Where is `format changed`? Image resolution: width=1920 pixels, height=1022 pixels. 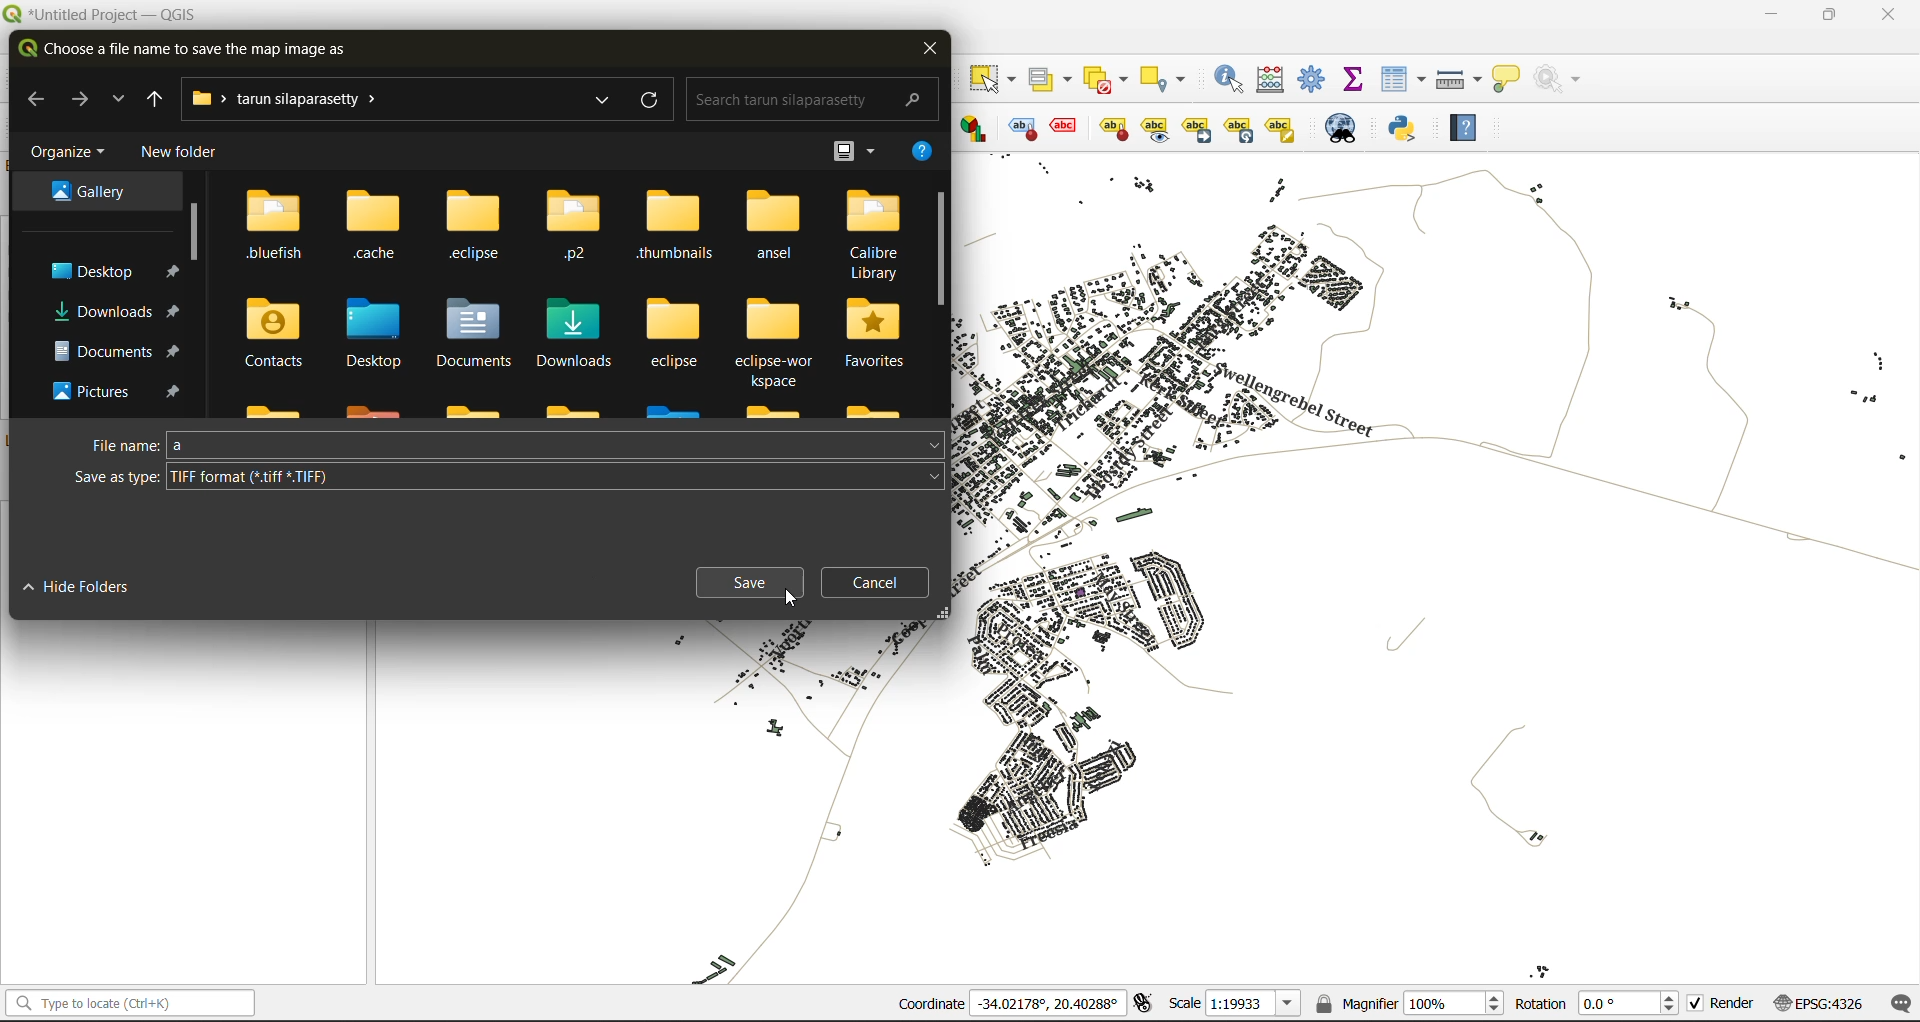
format changed is located at coordinates (212, 479).